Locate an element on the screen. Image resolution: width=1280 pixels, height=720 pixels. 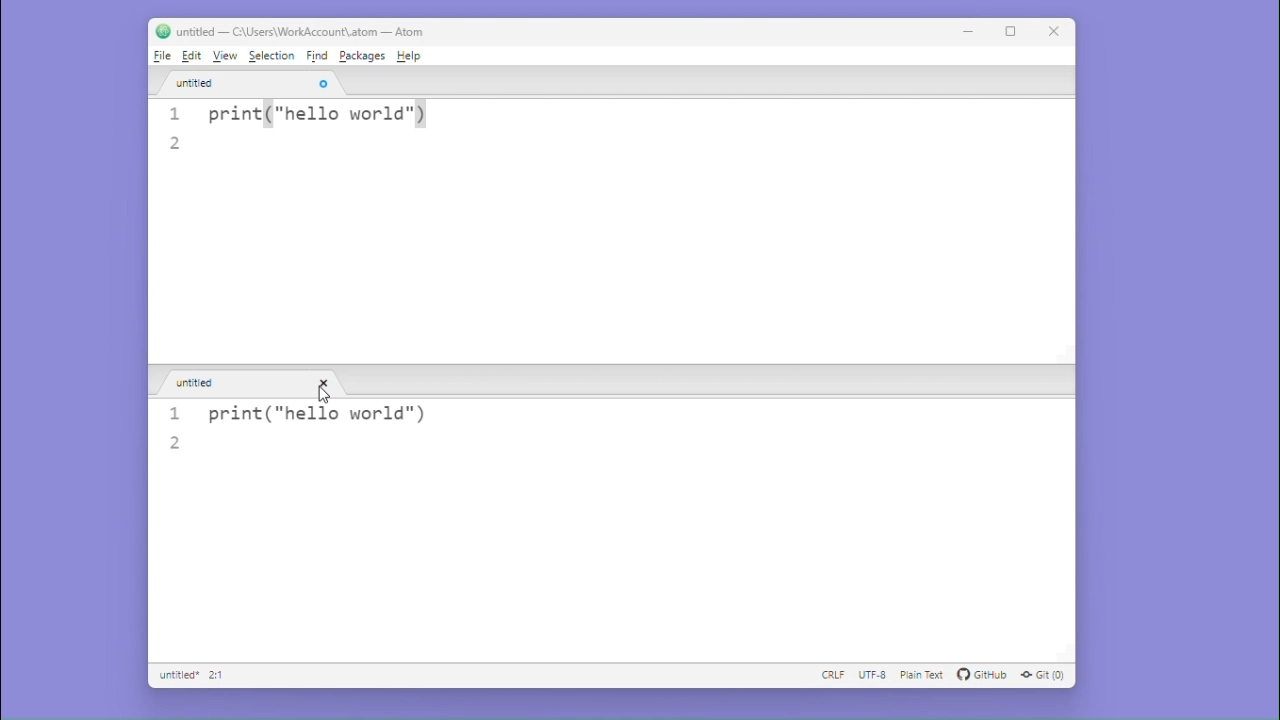
File is located at coordinates (163, 57).